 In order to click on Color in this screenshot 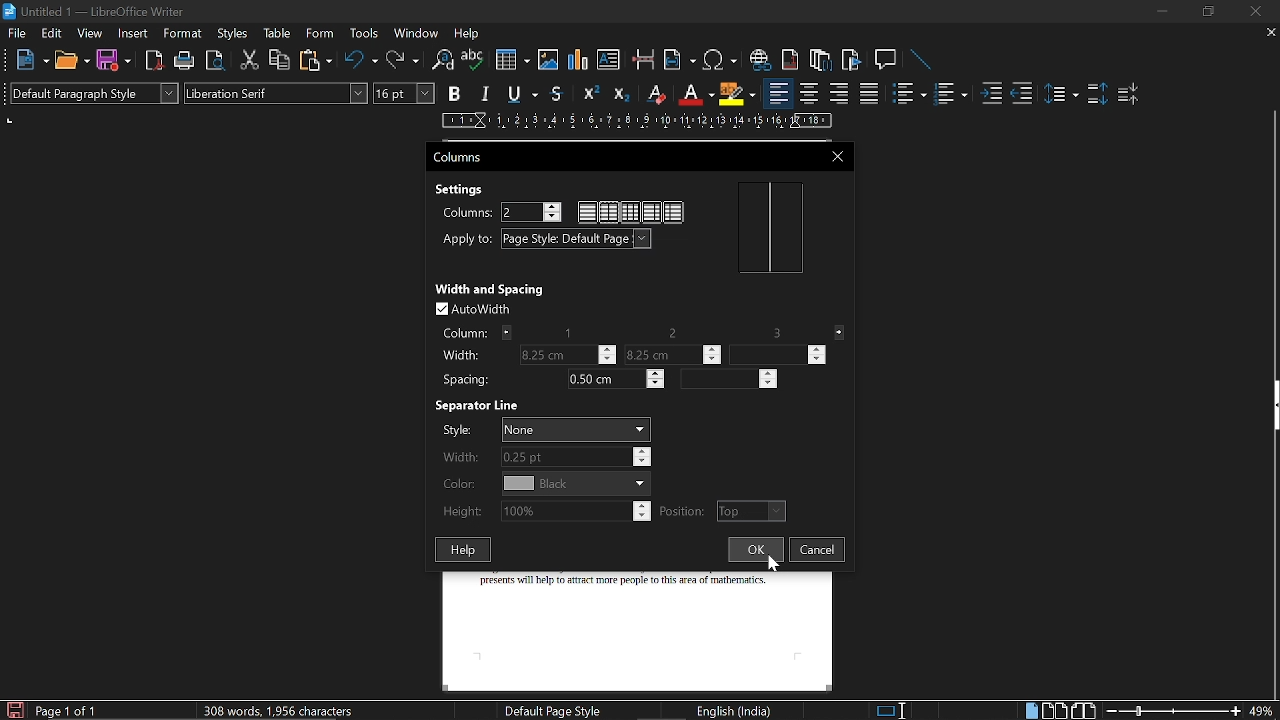, I will do `click(546, 484)`.